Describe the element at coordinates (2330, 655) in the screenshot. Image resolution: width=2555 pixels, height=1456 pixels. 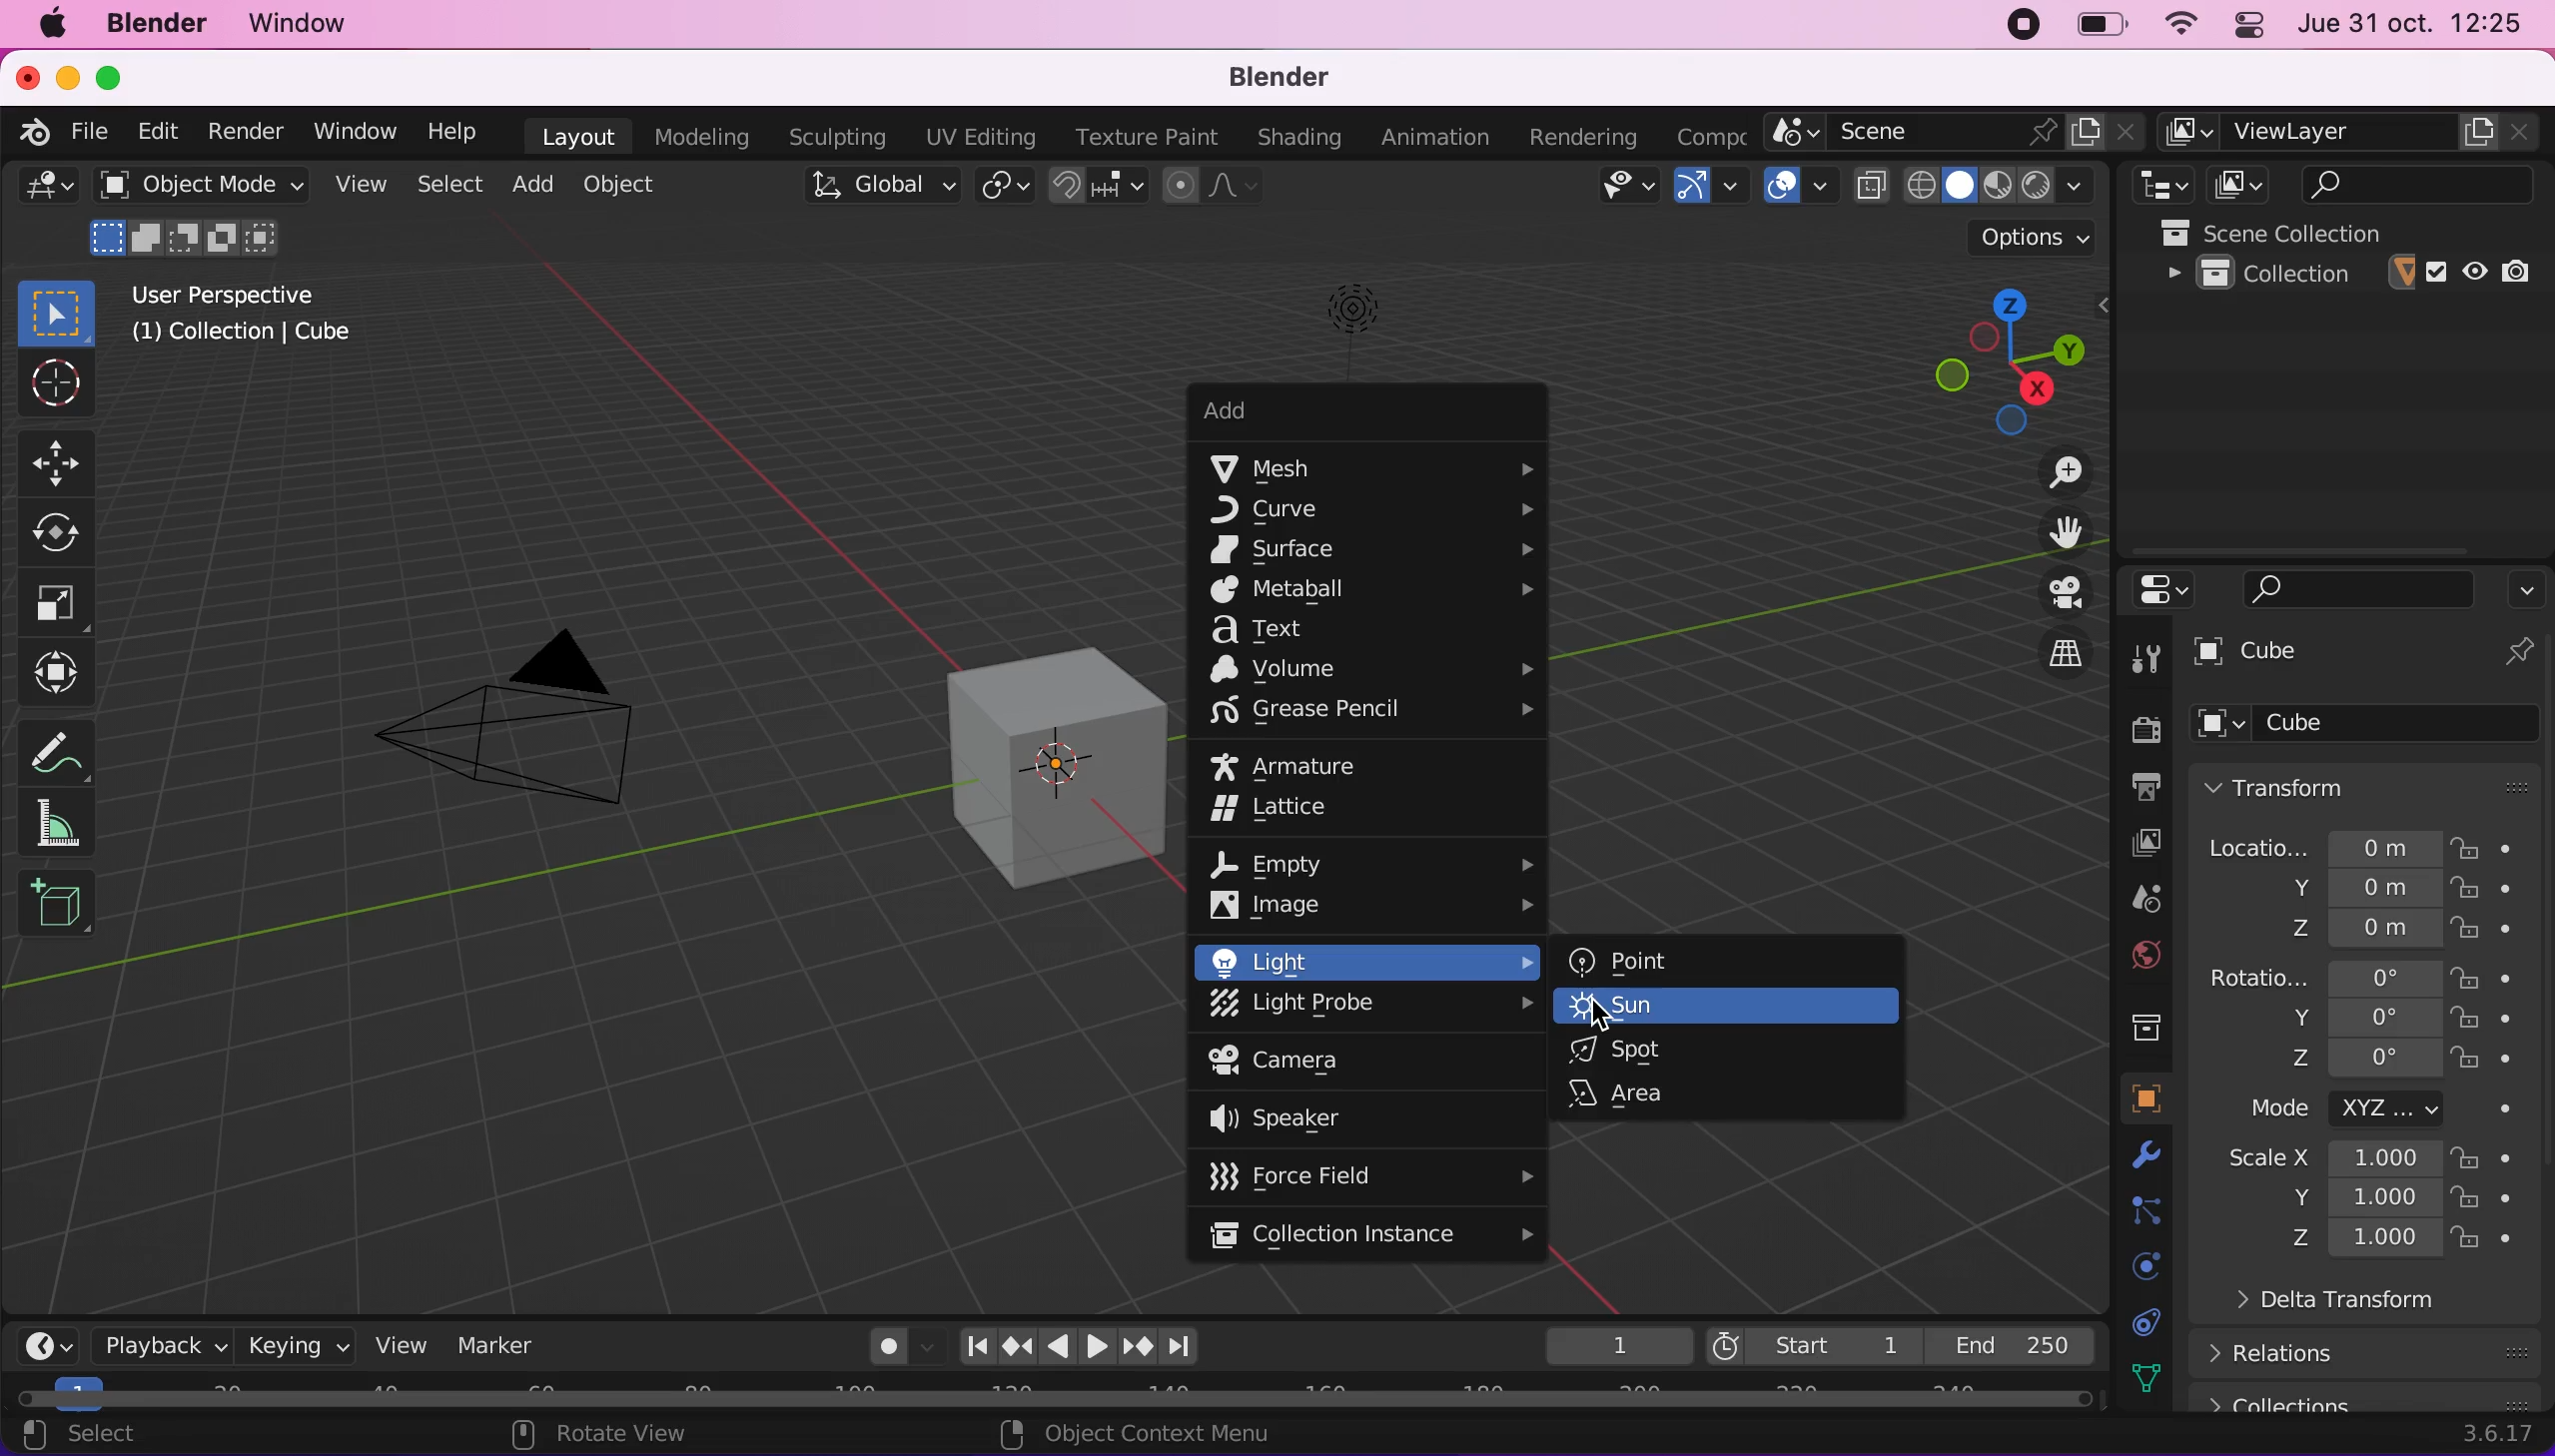
I see `cube` at that location.